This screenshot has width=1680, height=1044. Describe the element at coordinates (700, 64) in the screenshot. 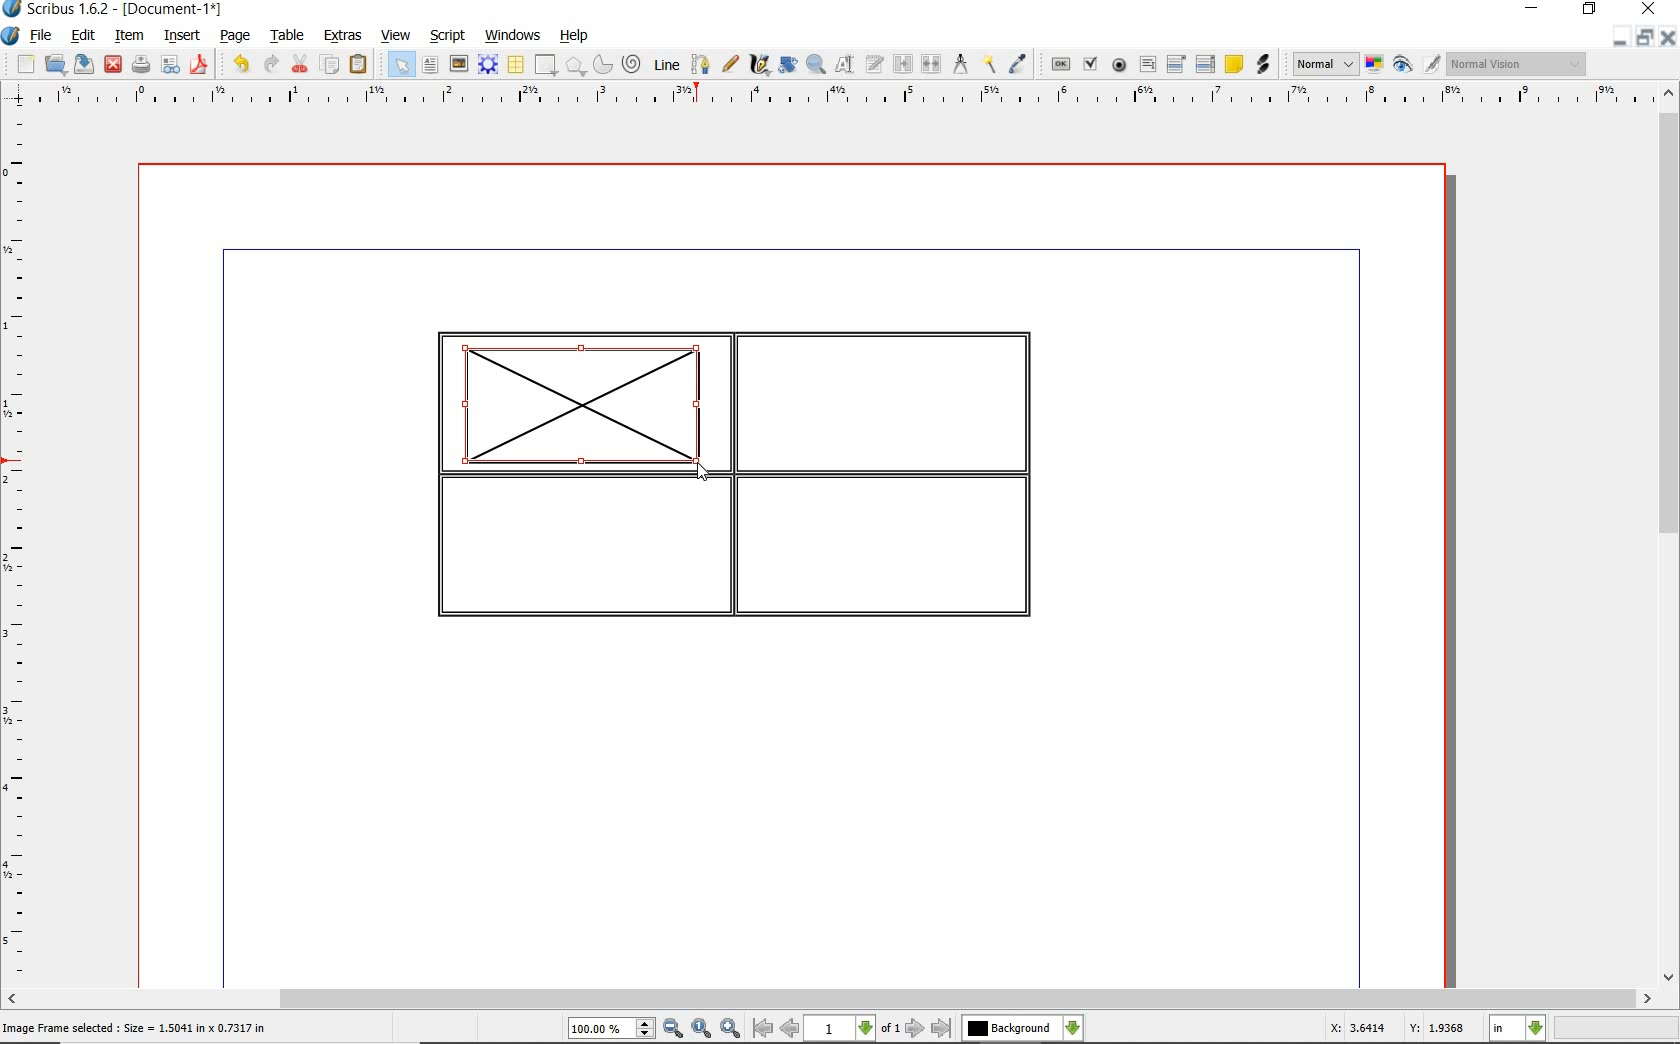

I see `bezier curve` at that location.